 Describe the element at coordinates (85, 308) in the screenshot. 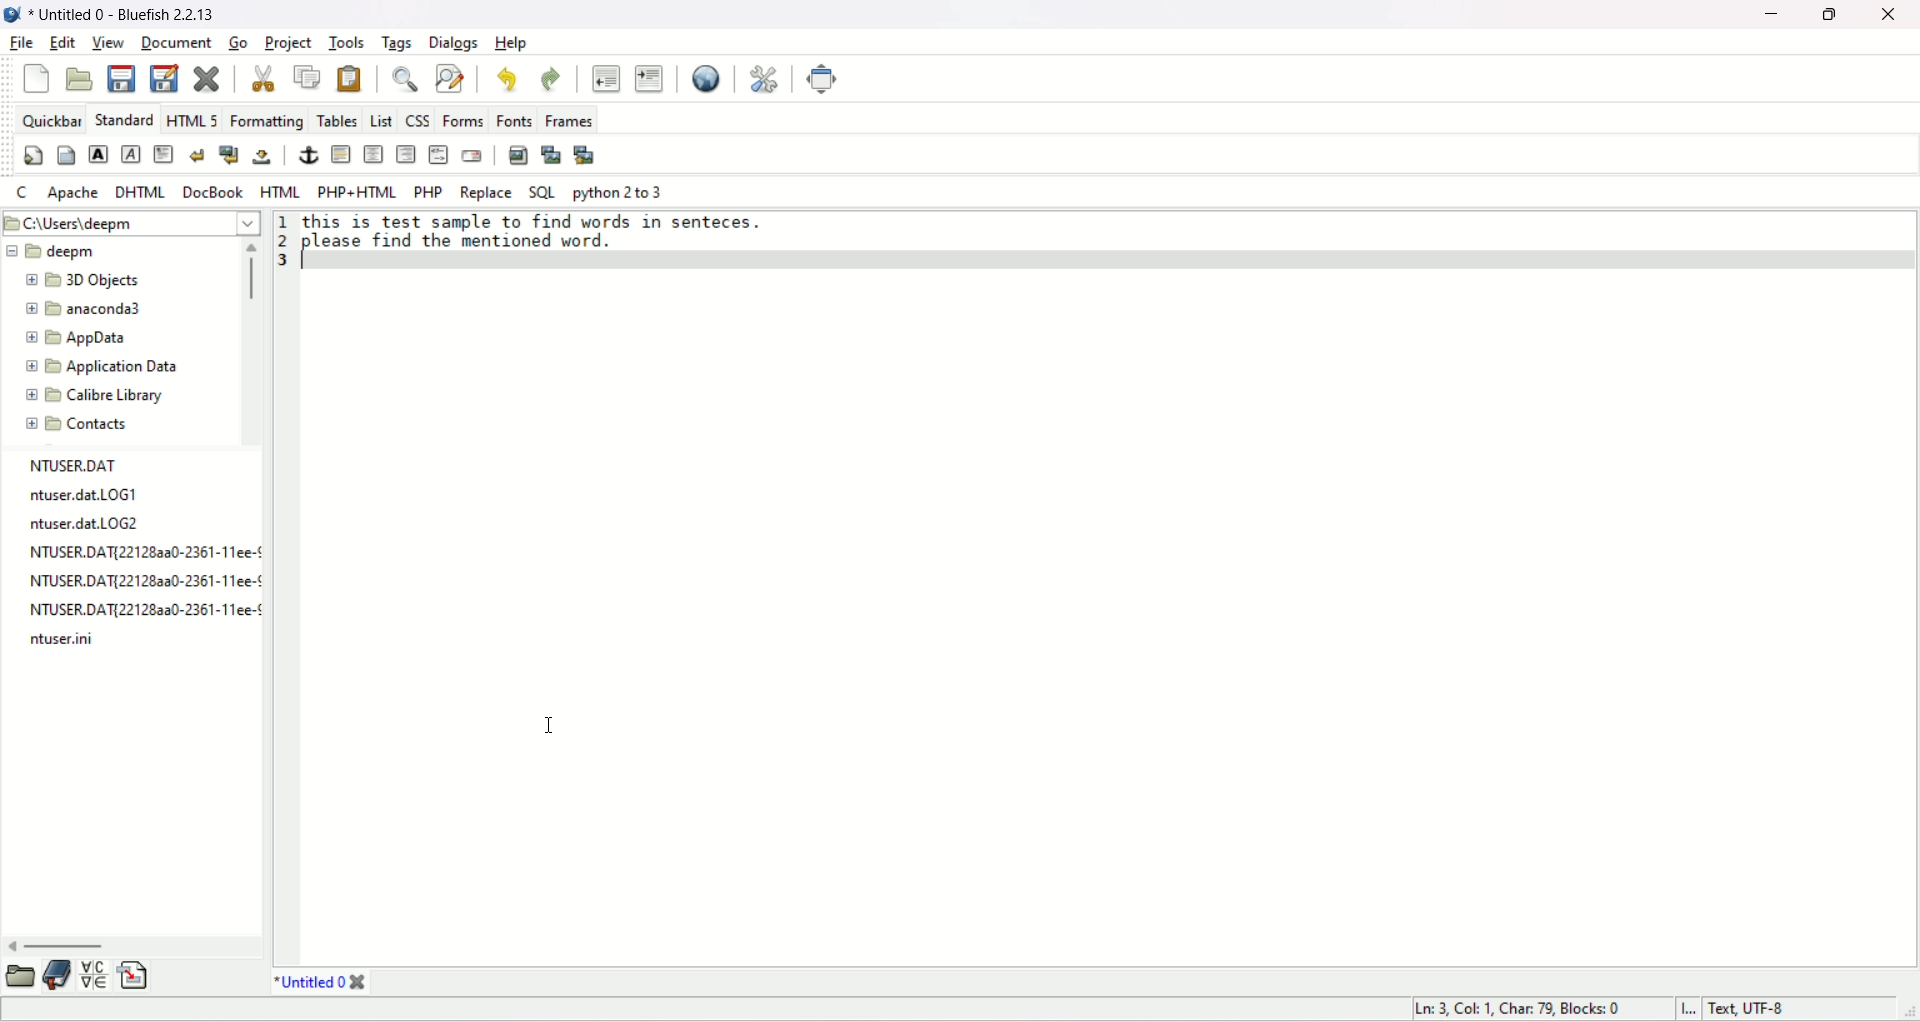

I see `anaconda3` at that location.